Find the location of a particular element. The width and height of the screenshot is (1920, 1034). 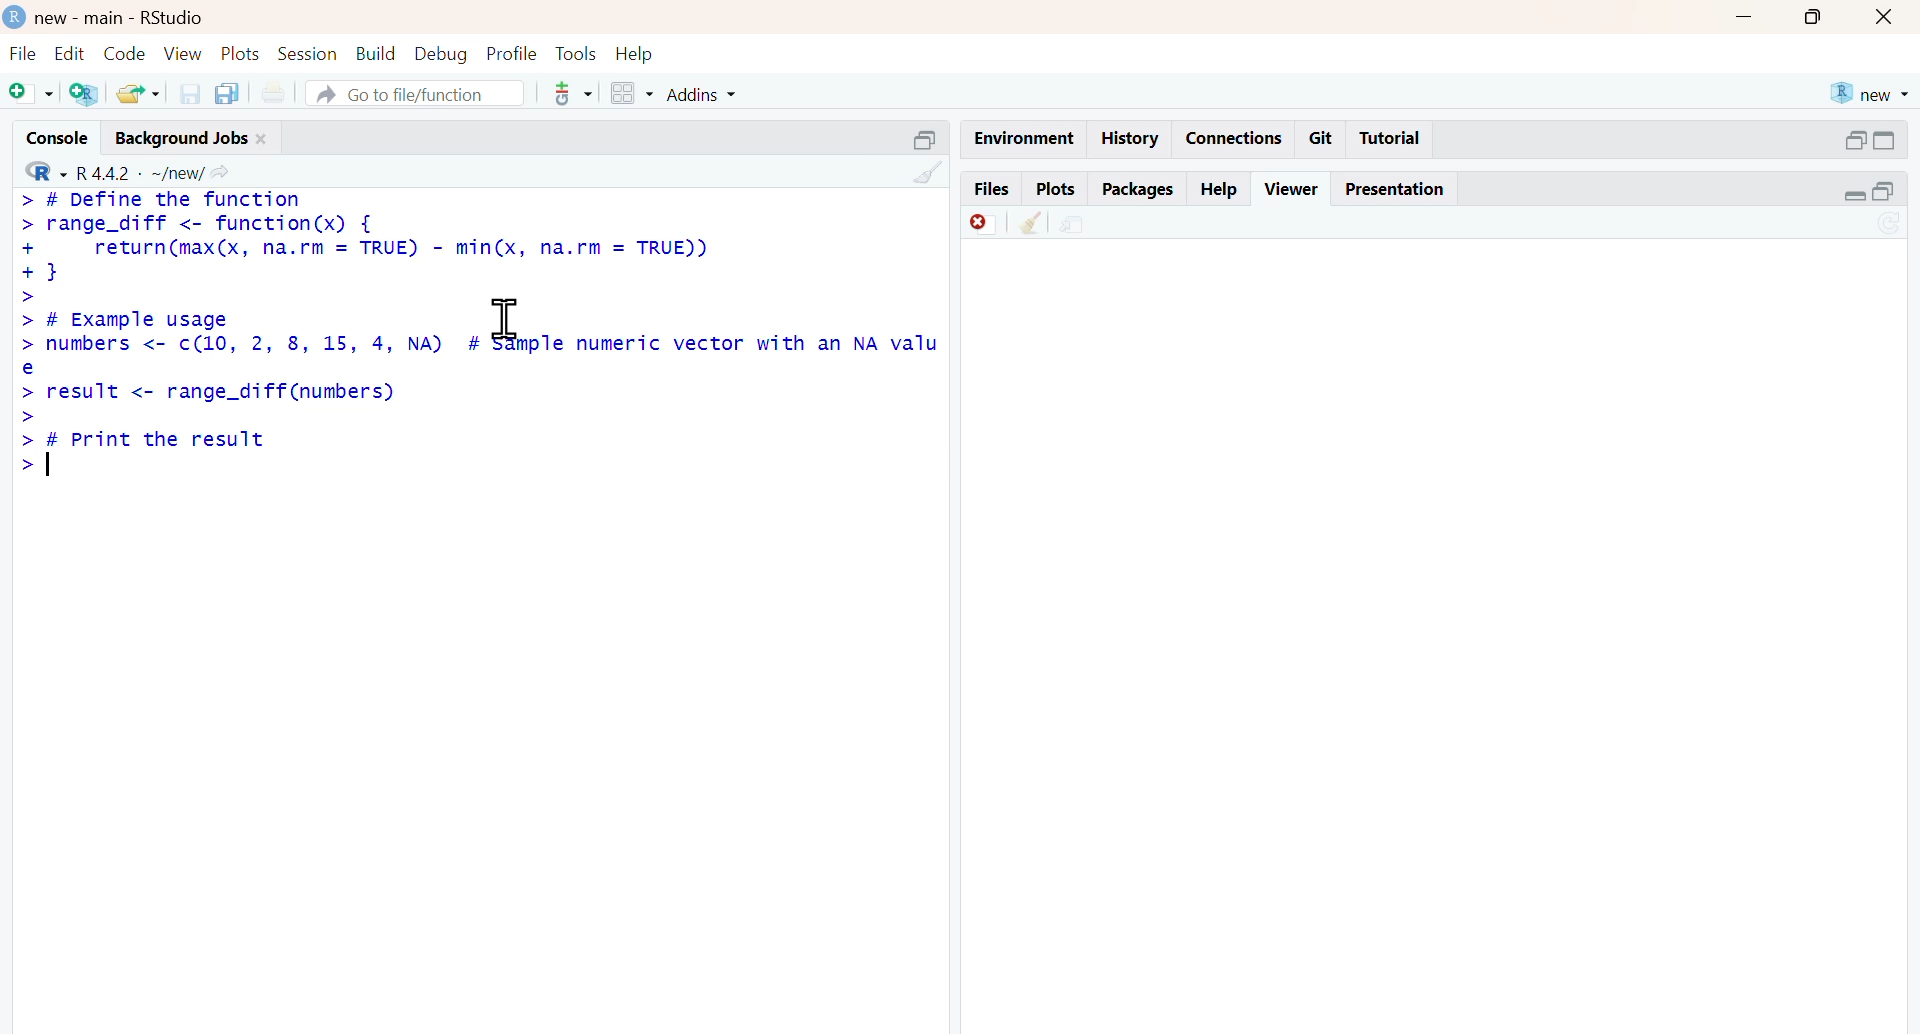

 is located at coordinates (1886, 16).